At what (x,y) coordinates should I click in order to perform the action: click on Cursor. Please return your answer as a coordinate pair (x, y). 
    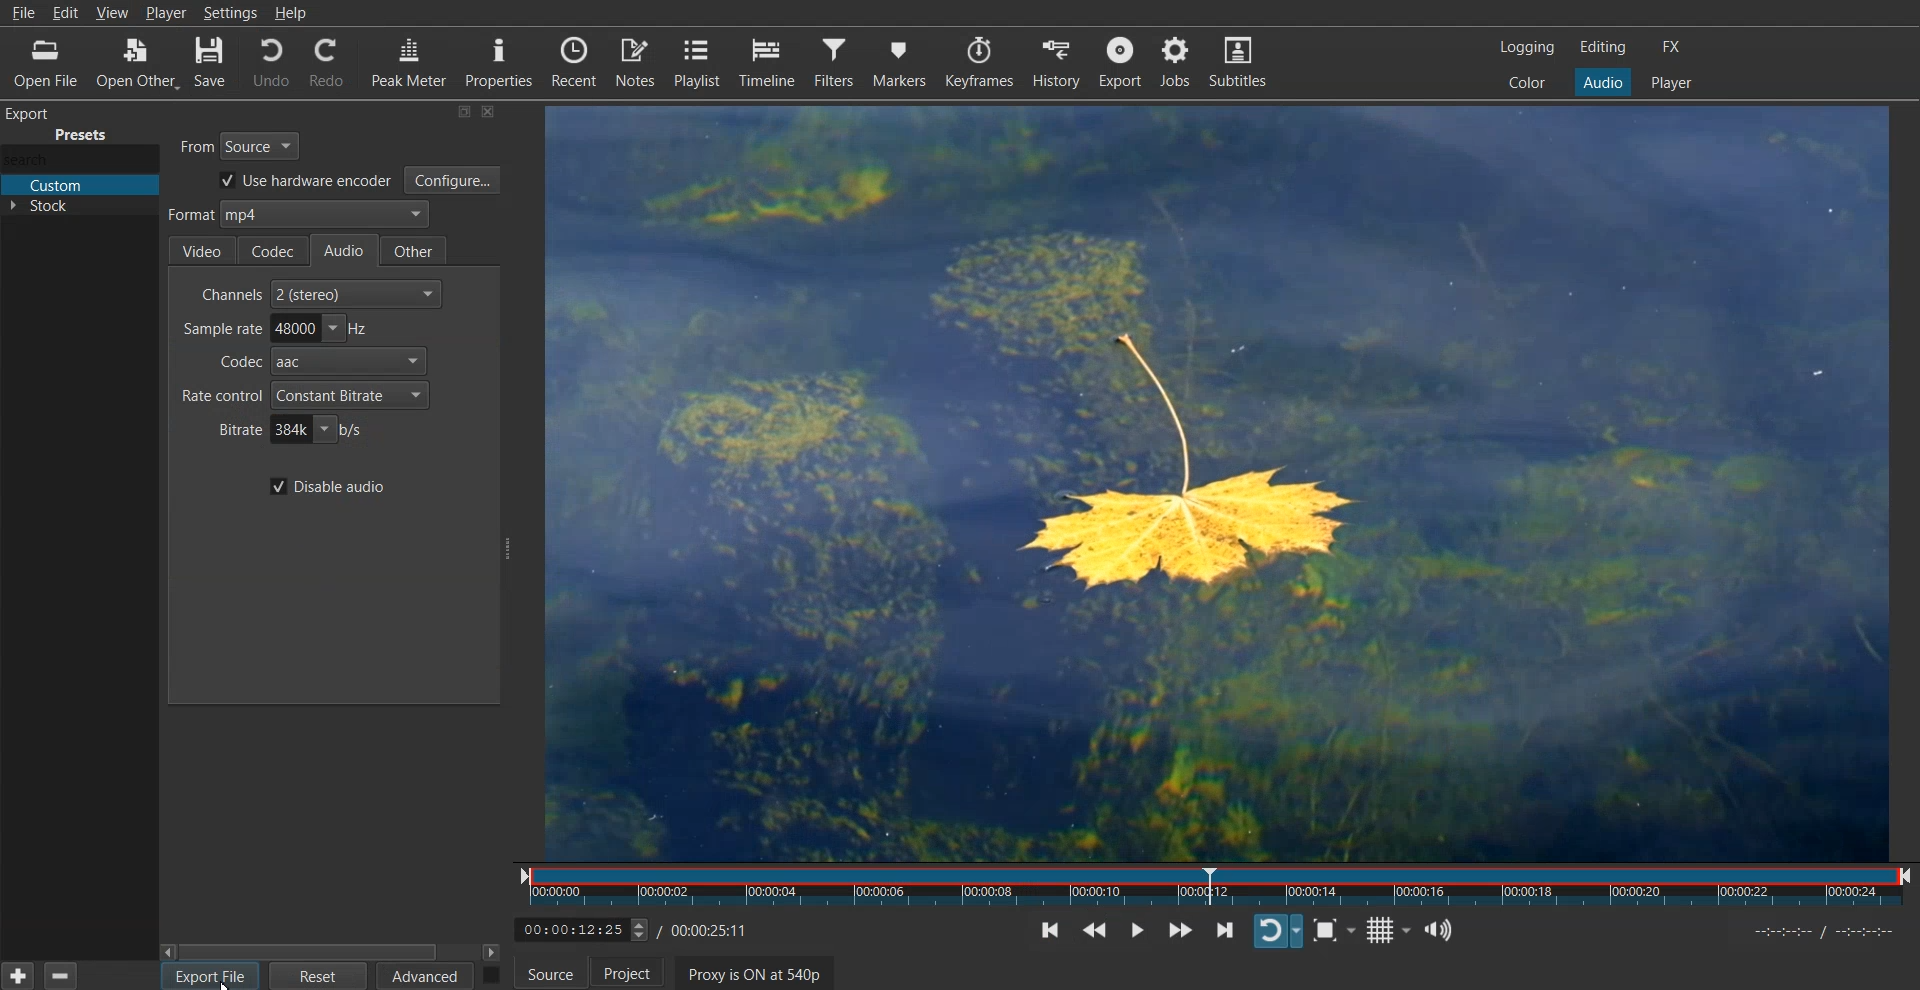
    Looking at the image, I should click on (228, 983).